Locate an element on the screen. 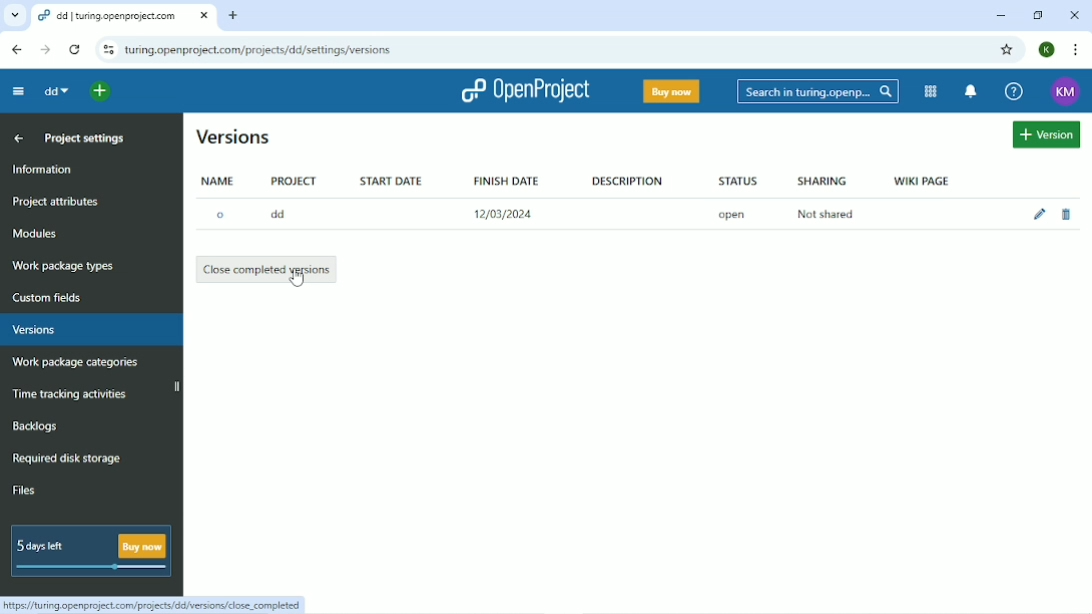 The width and height of the screenshot is (1092, 614). Buy now is located at coordinates (671, 91).